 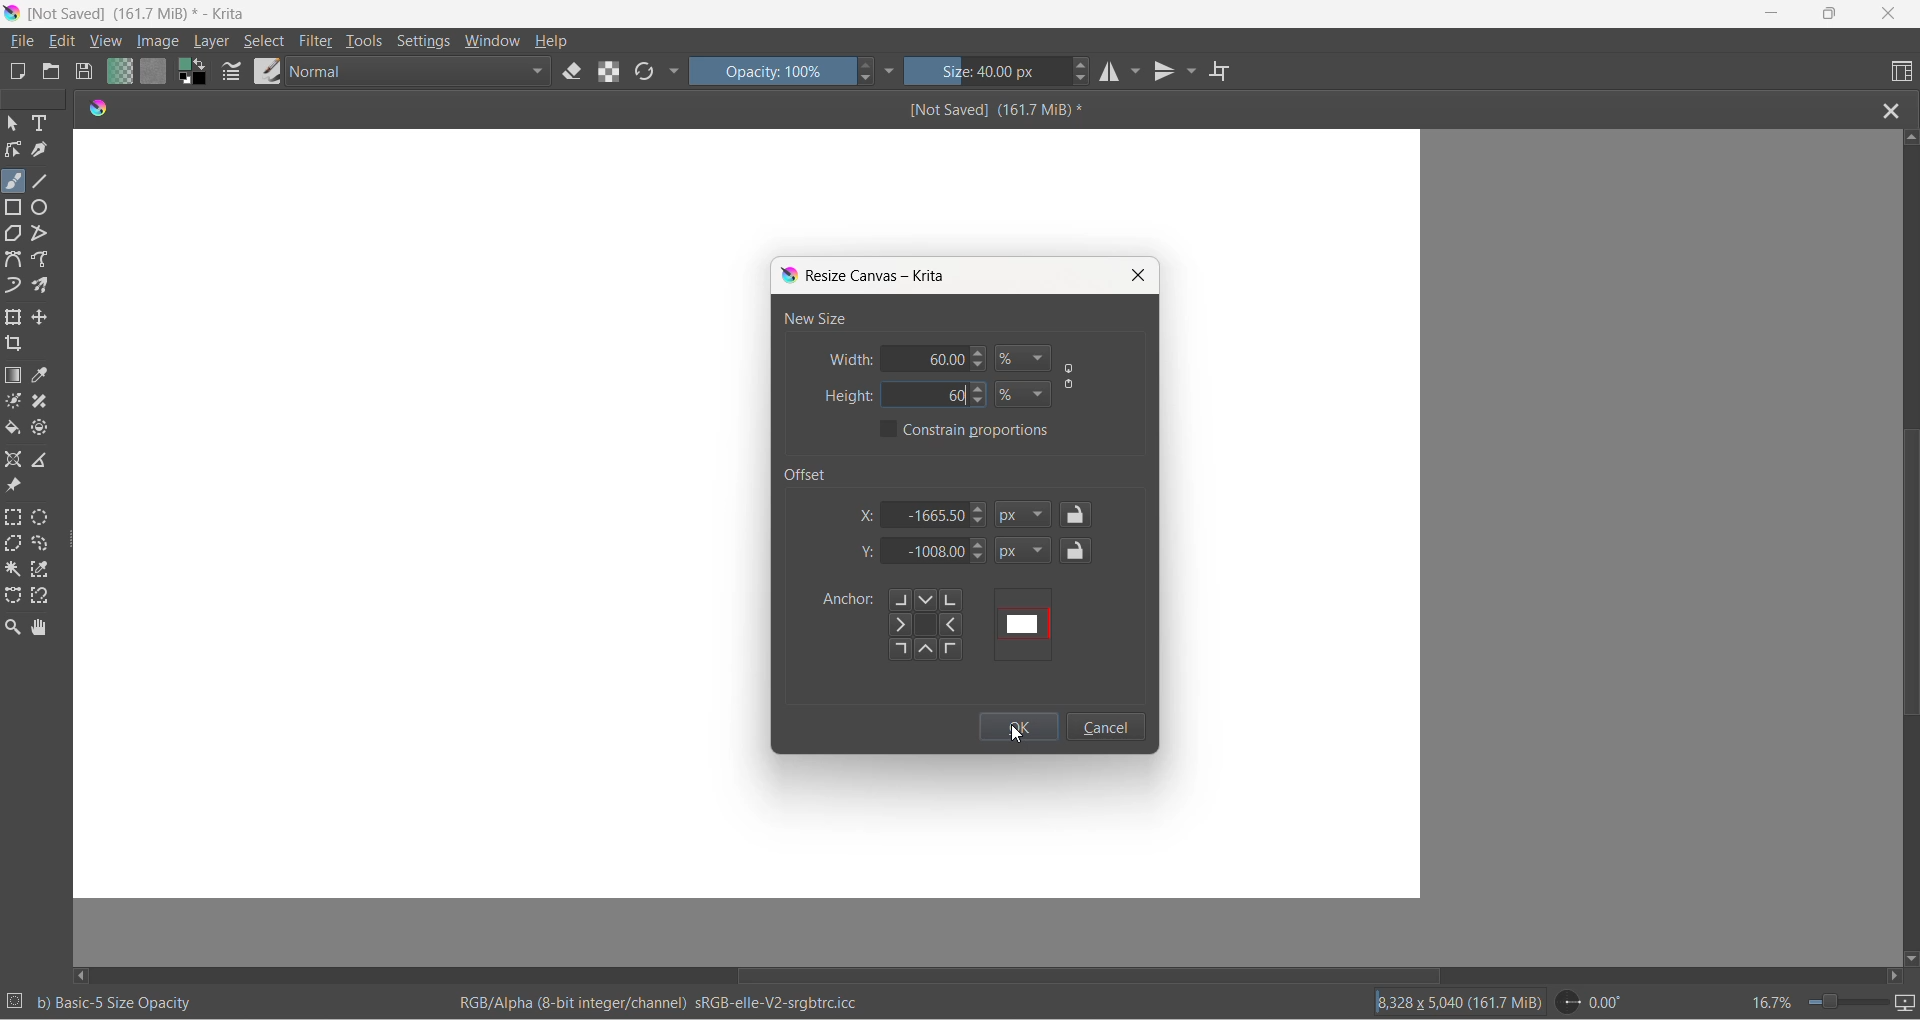 I want to click on Cursor on image, so click(x=164, y=42).